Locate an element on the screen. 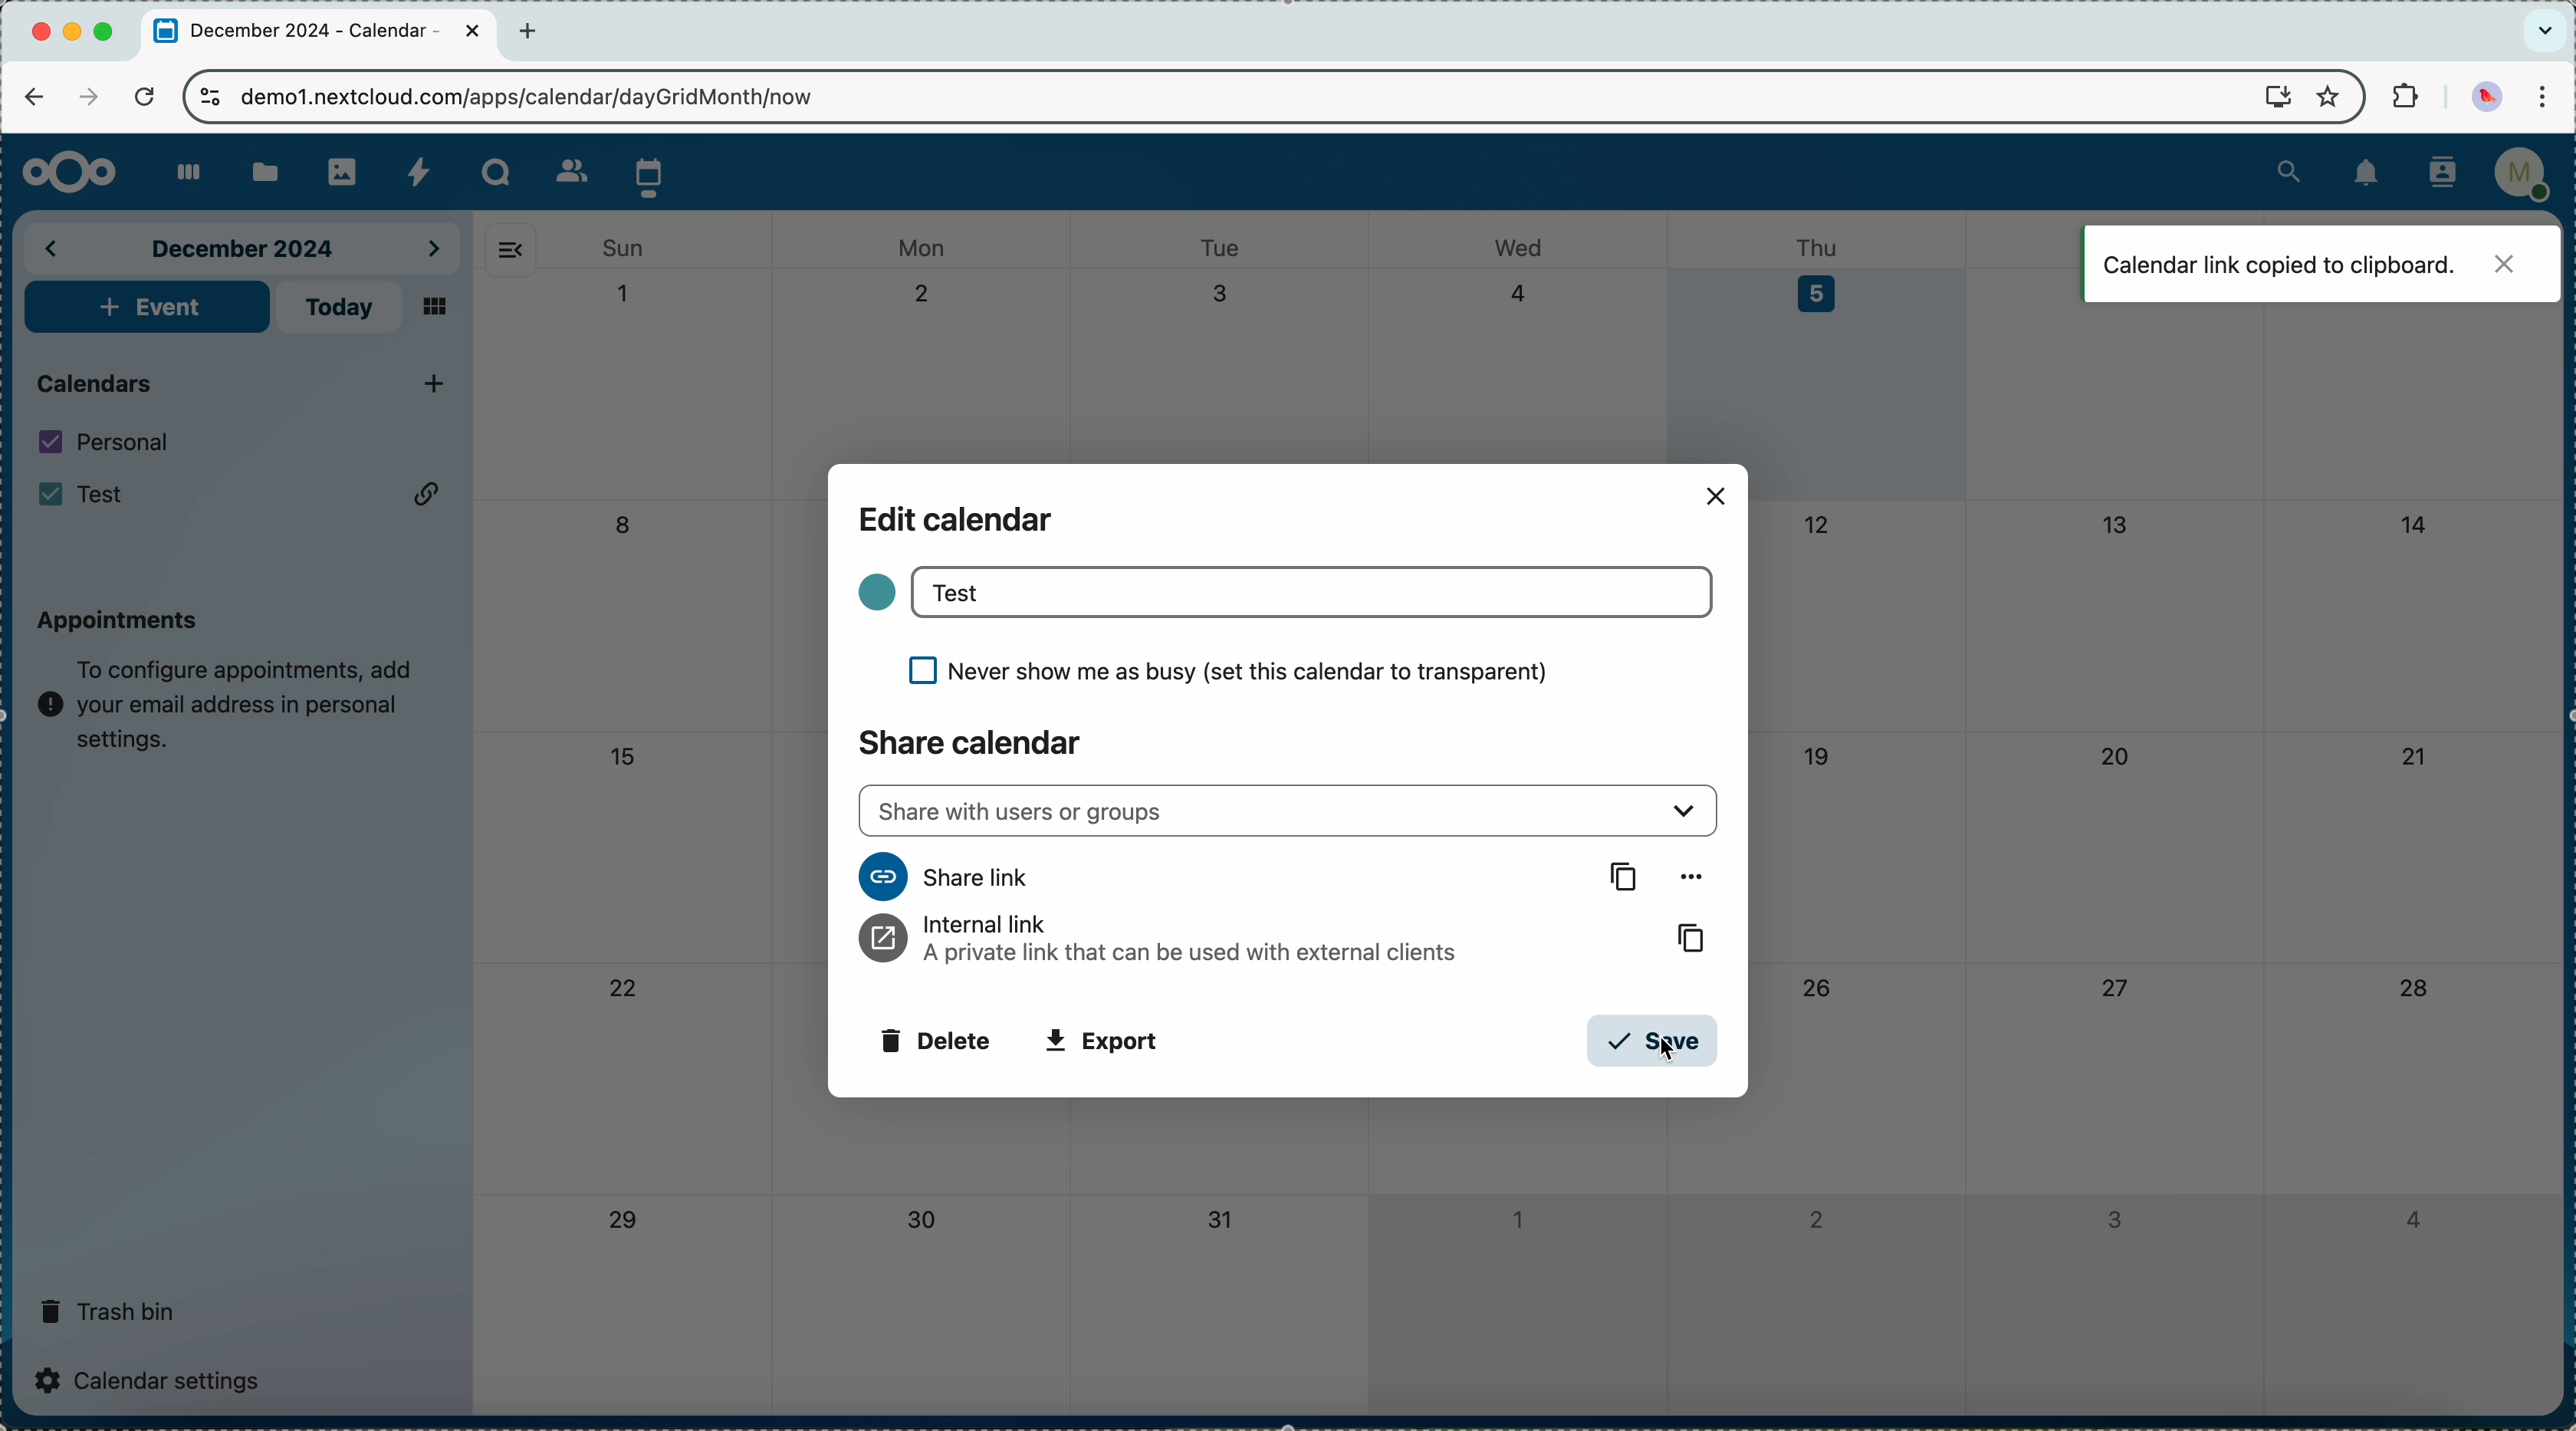 Image resolution: width=2576 pixels, height=1431 pixels. close popup is located at coordinates (1718, 495).